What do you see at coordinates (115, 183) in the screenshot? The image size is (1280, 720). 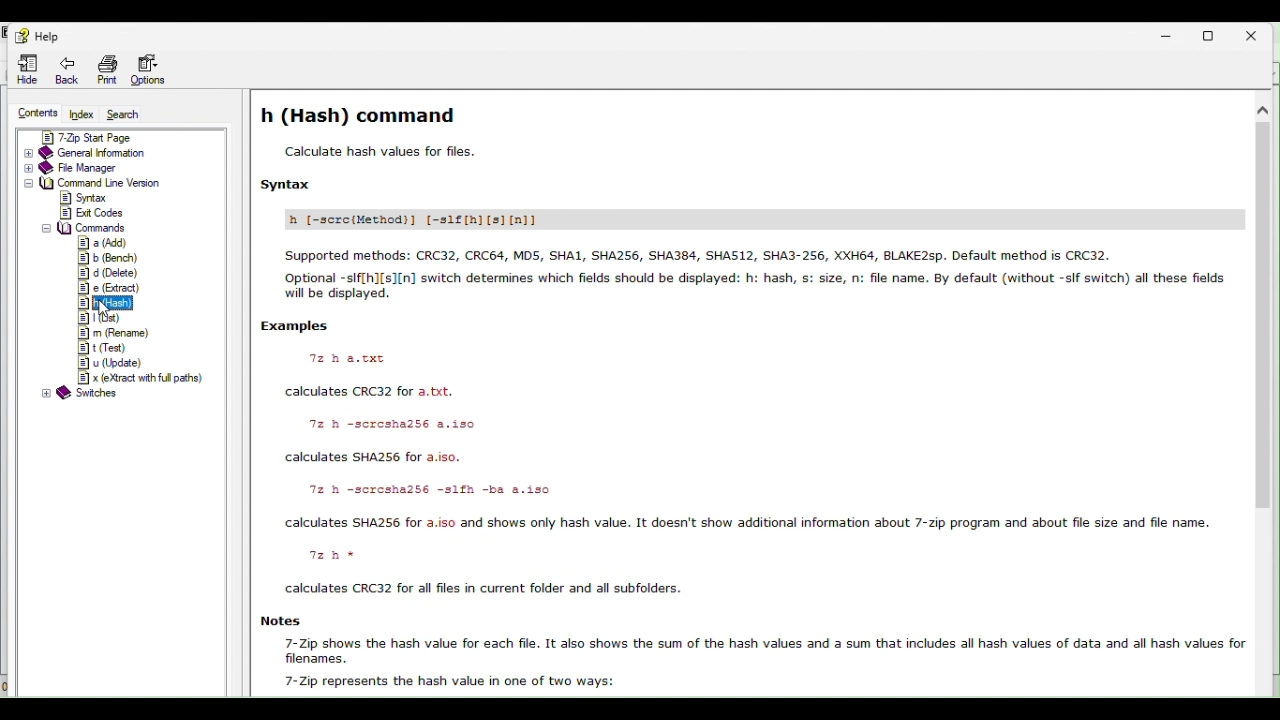 I see `Command line version` at bounding box center [115, 183].